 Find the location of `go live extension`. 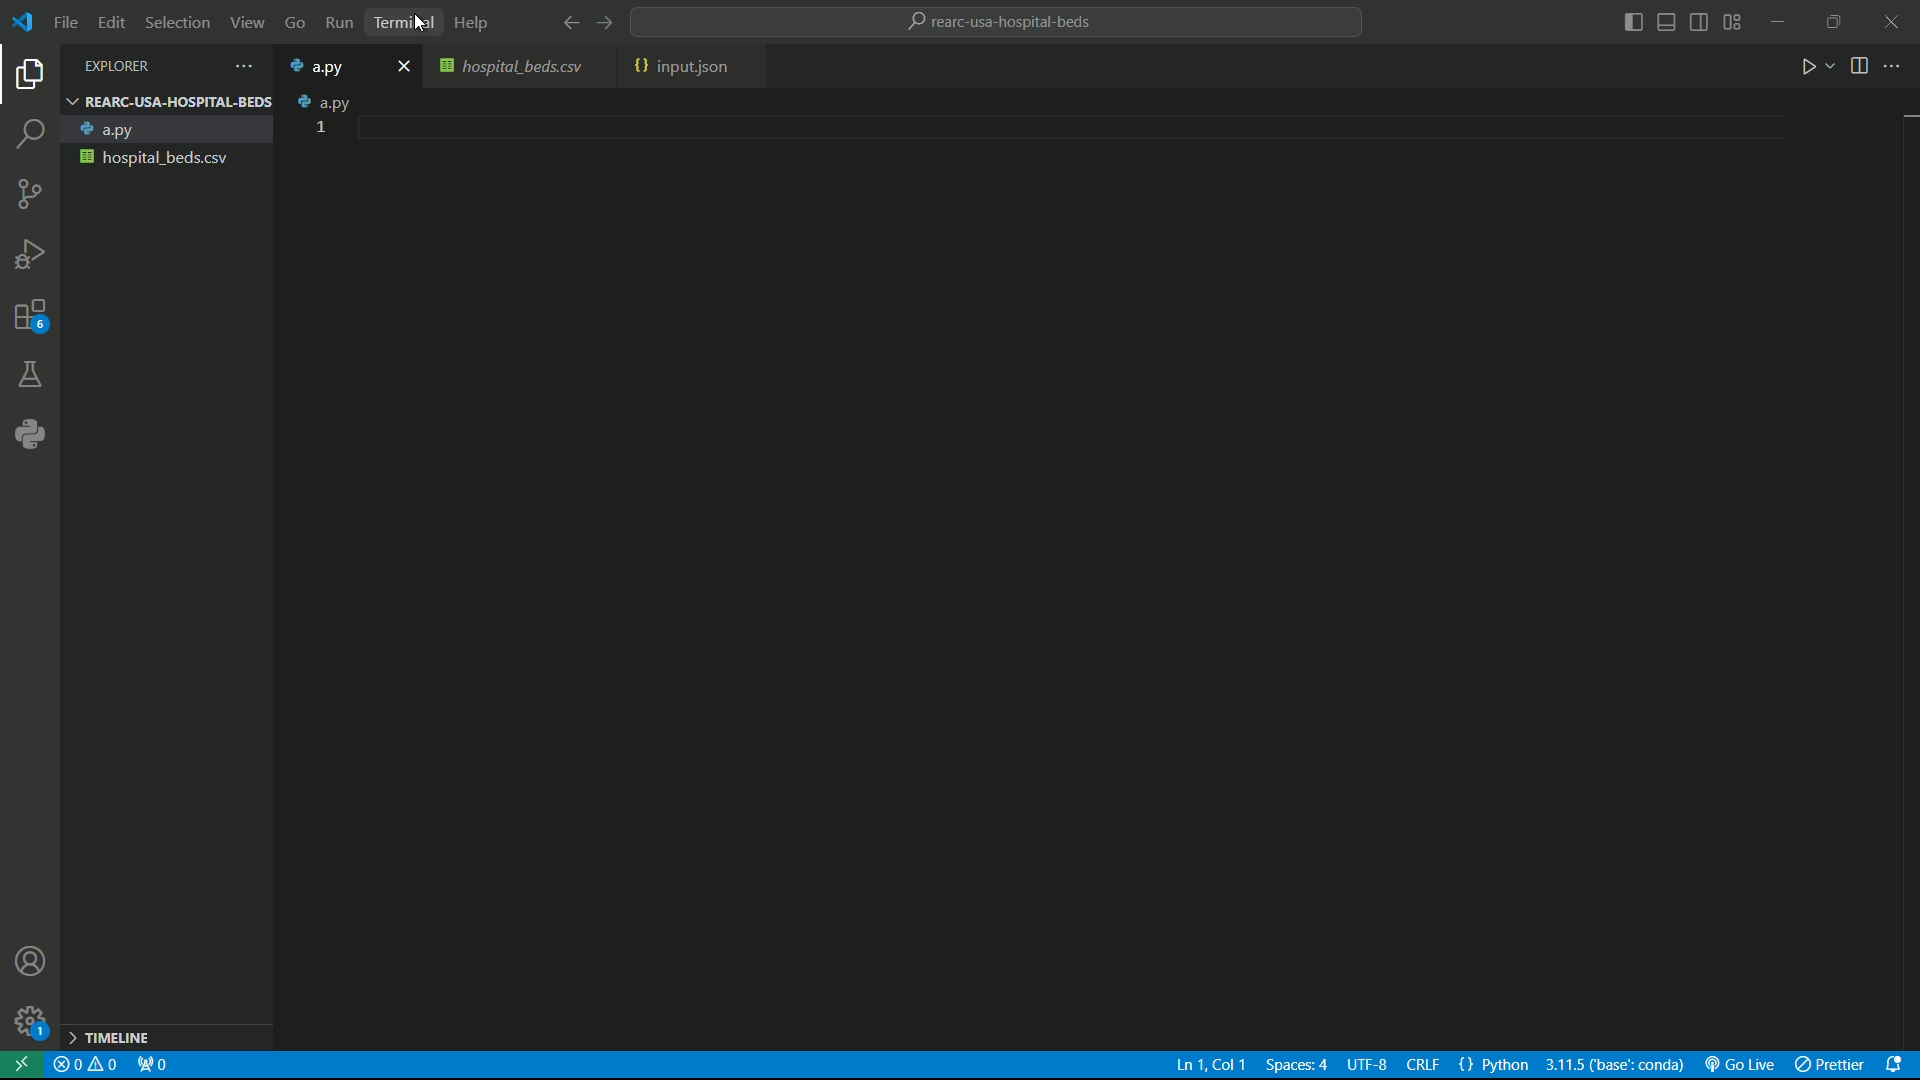

go live extension is located at coordinates (1743, 1065).